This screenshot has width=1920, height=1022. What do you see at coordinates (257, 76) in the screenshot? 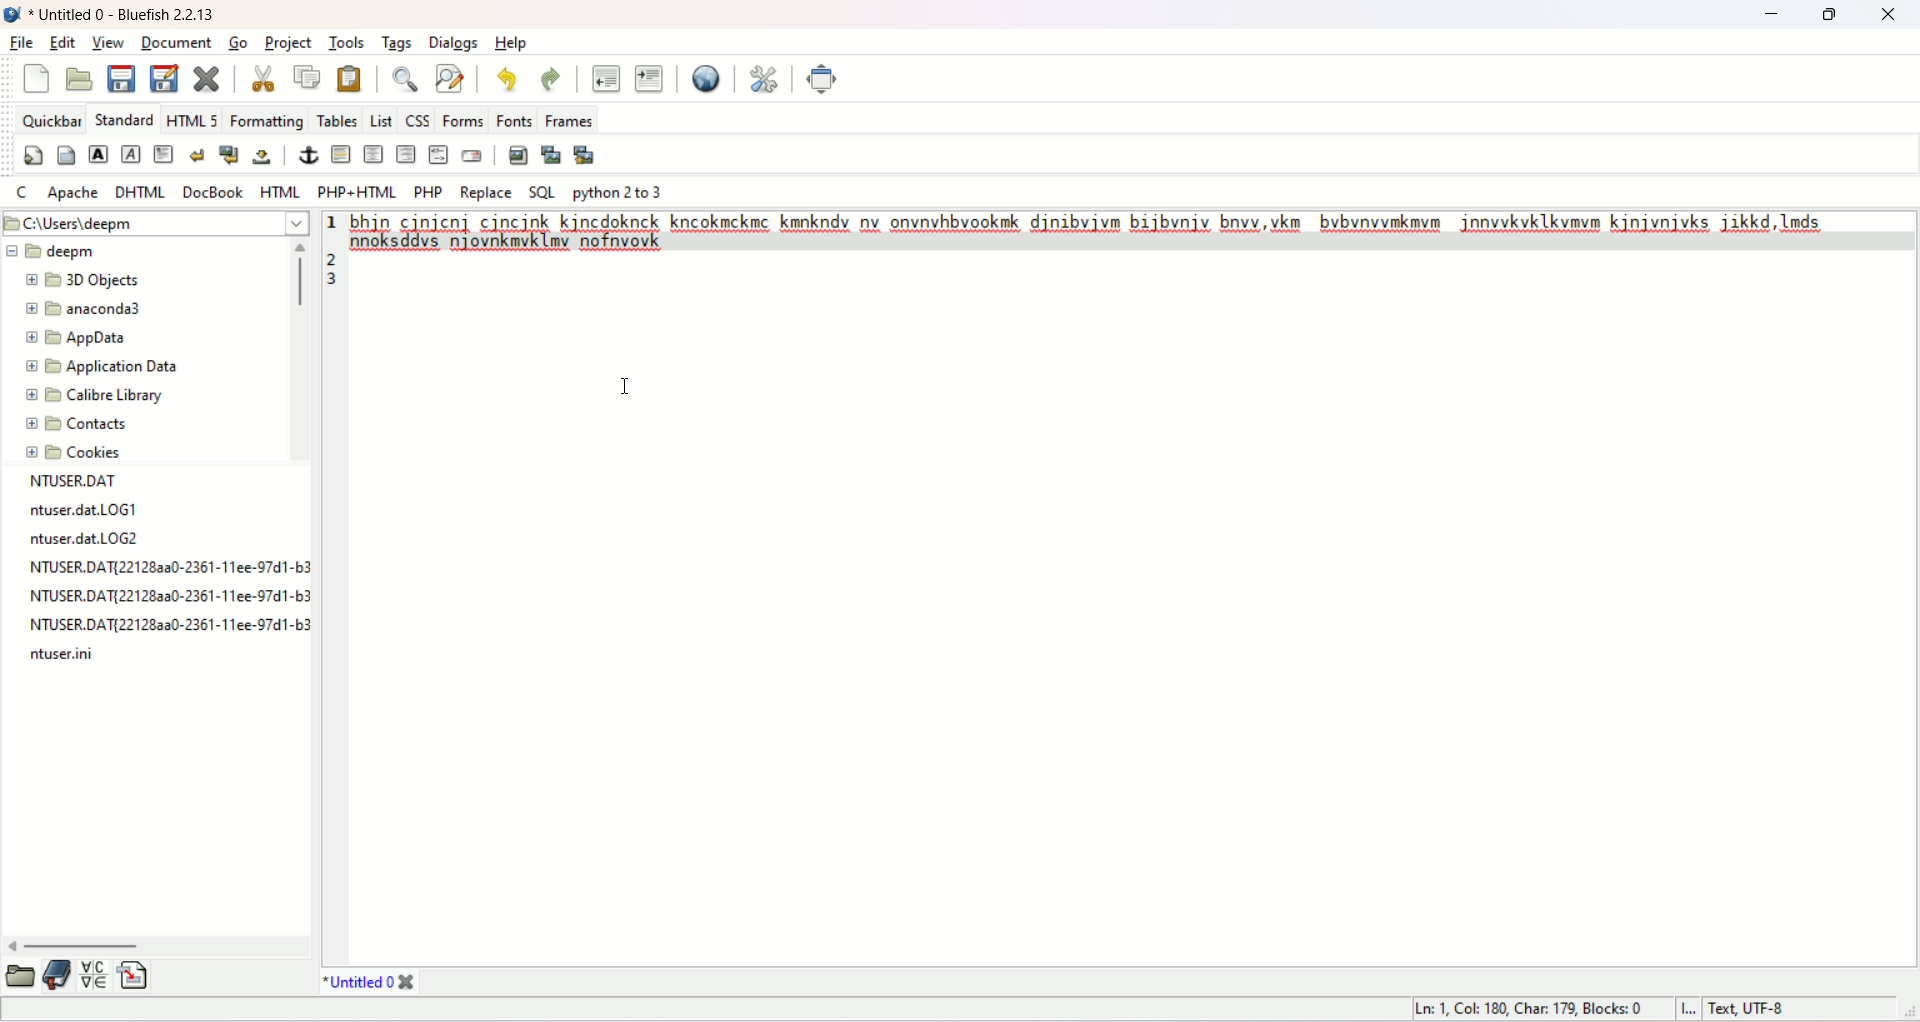
I see `cut` at bounding box center [257, 76].